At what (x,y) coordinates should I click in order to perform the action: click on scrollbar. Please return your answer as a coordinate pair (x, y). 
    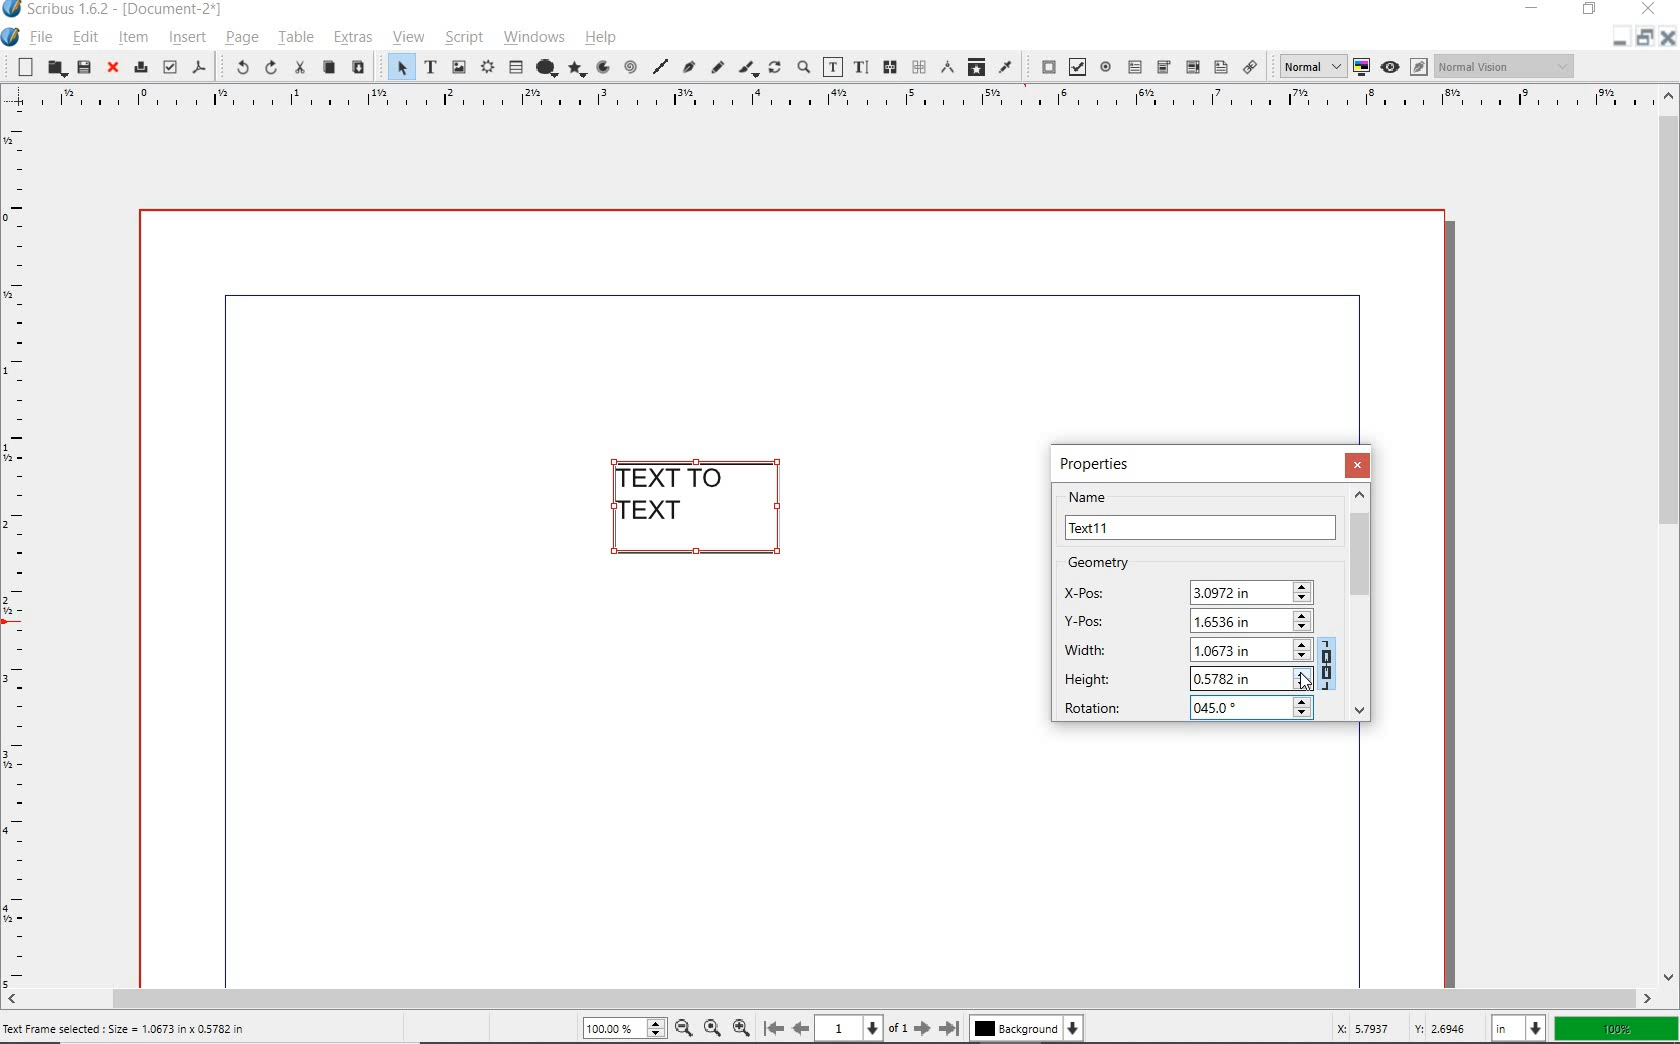
    Looking at the image, I should click on (1670, 535).